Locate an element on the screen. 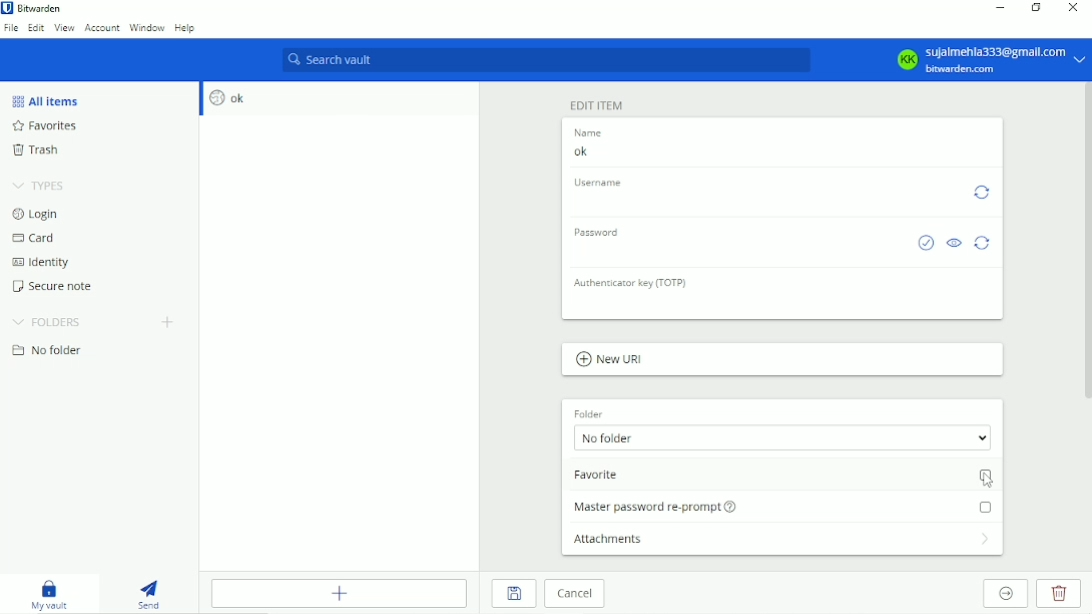 The width and height of the screenshot is (1092, 614). Move to organization is located at coordinates (1005, 594).